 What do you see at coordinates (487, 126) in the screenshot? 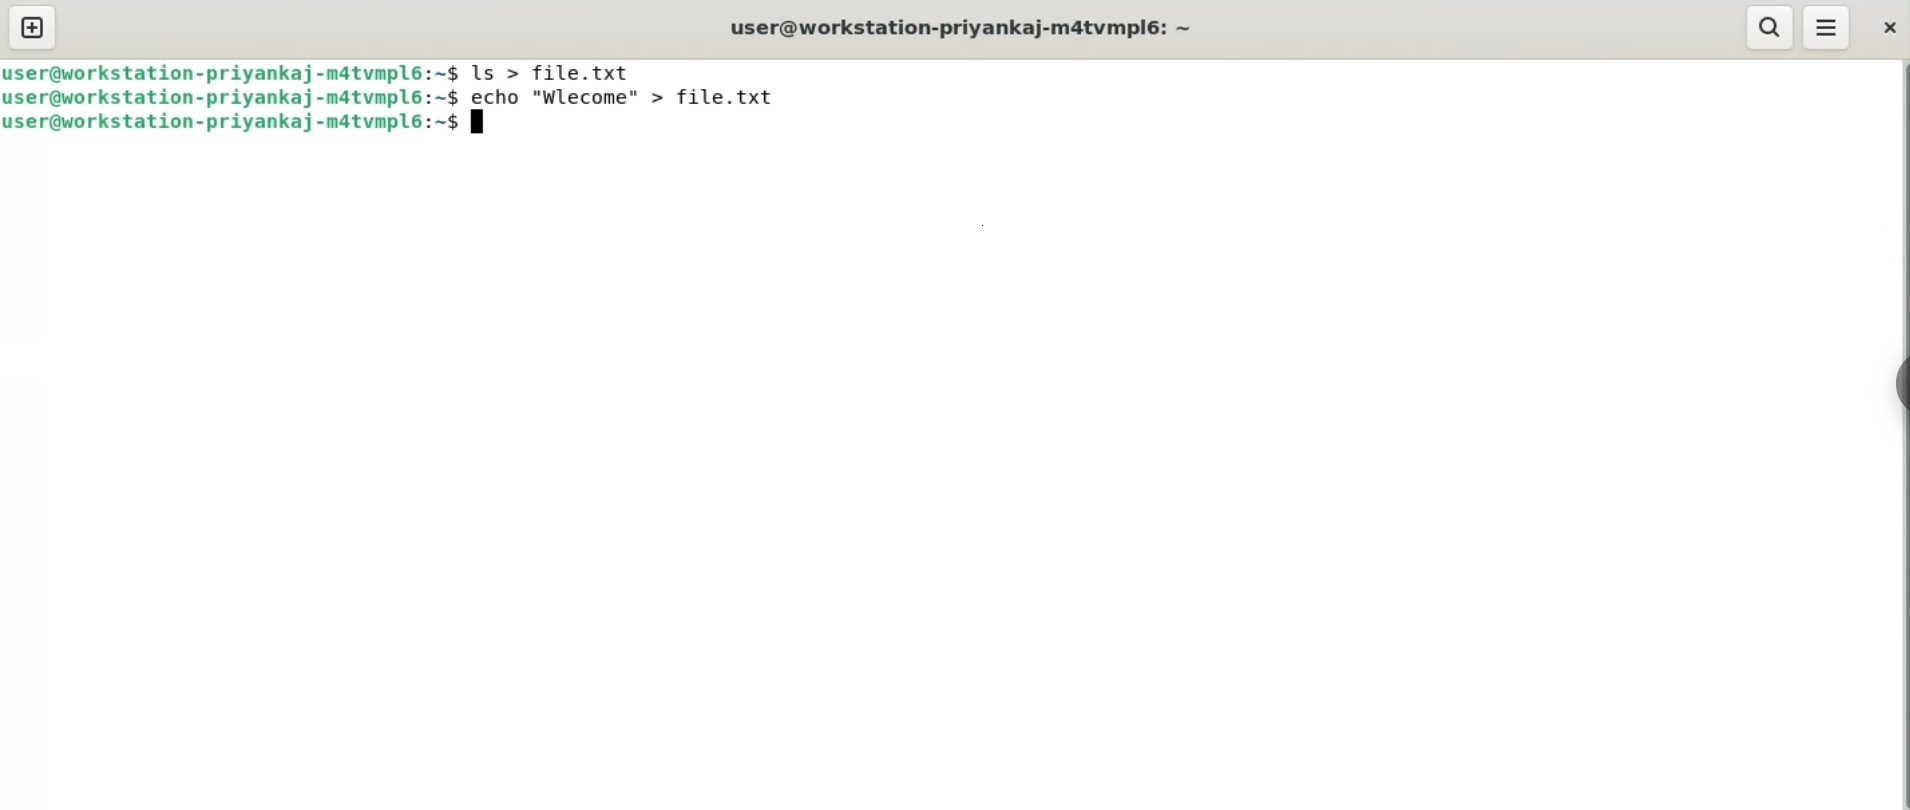
I see `Cursor` at bounding box center [487, 126].